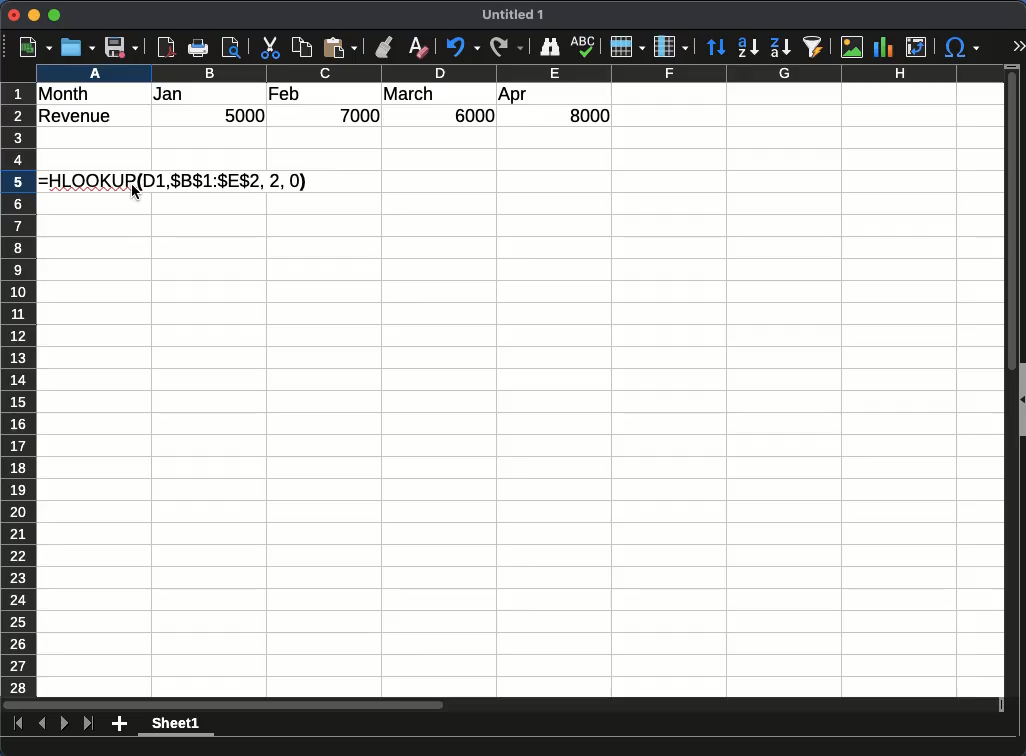  I want to click on sheet1, so click(176, 725).